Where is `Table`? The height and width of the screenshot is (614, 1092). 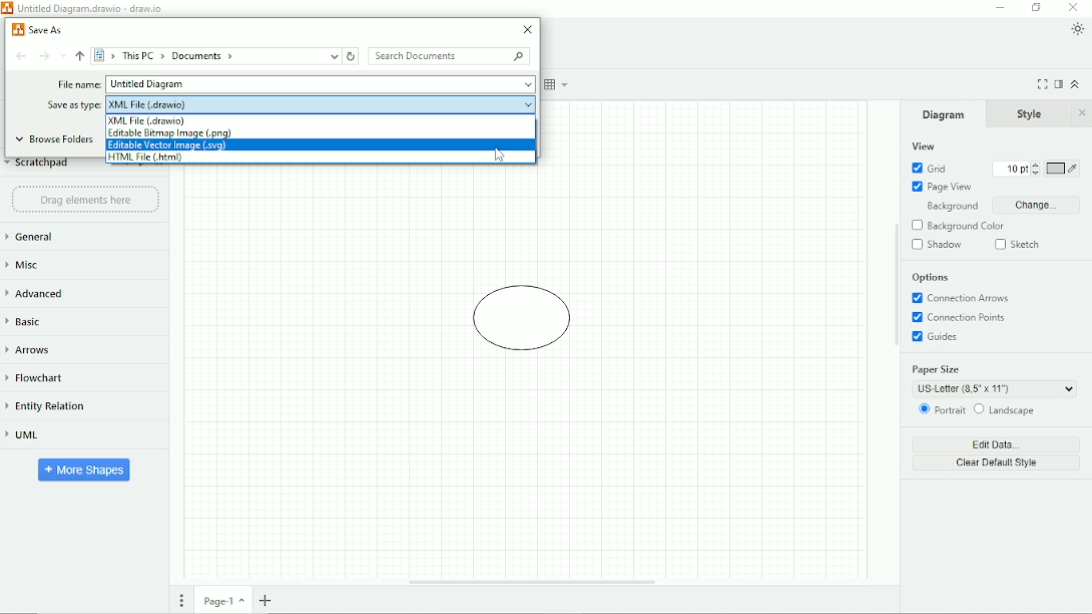 Table is located at coordinates (558, 85).